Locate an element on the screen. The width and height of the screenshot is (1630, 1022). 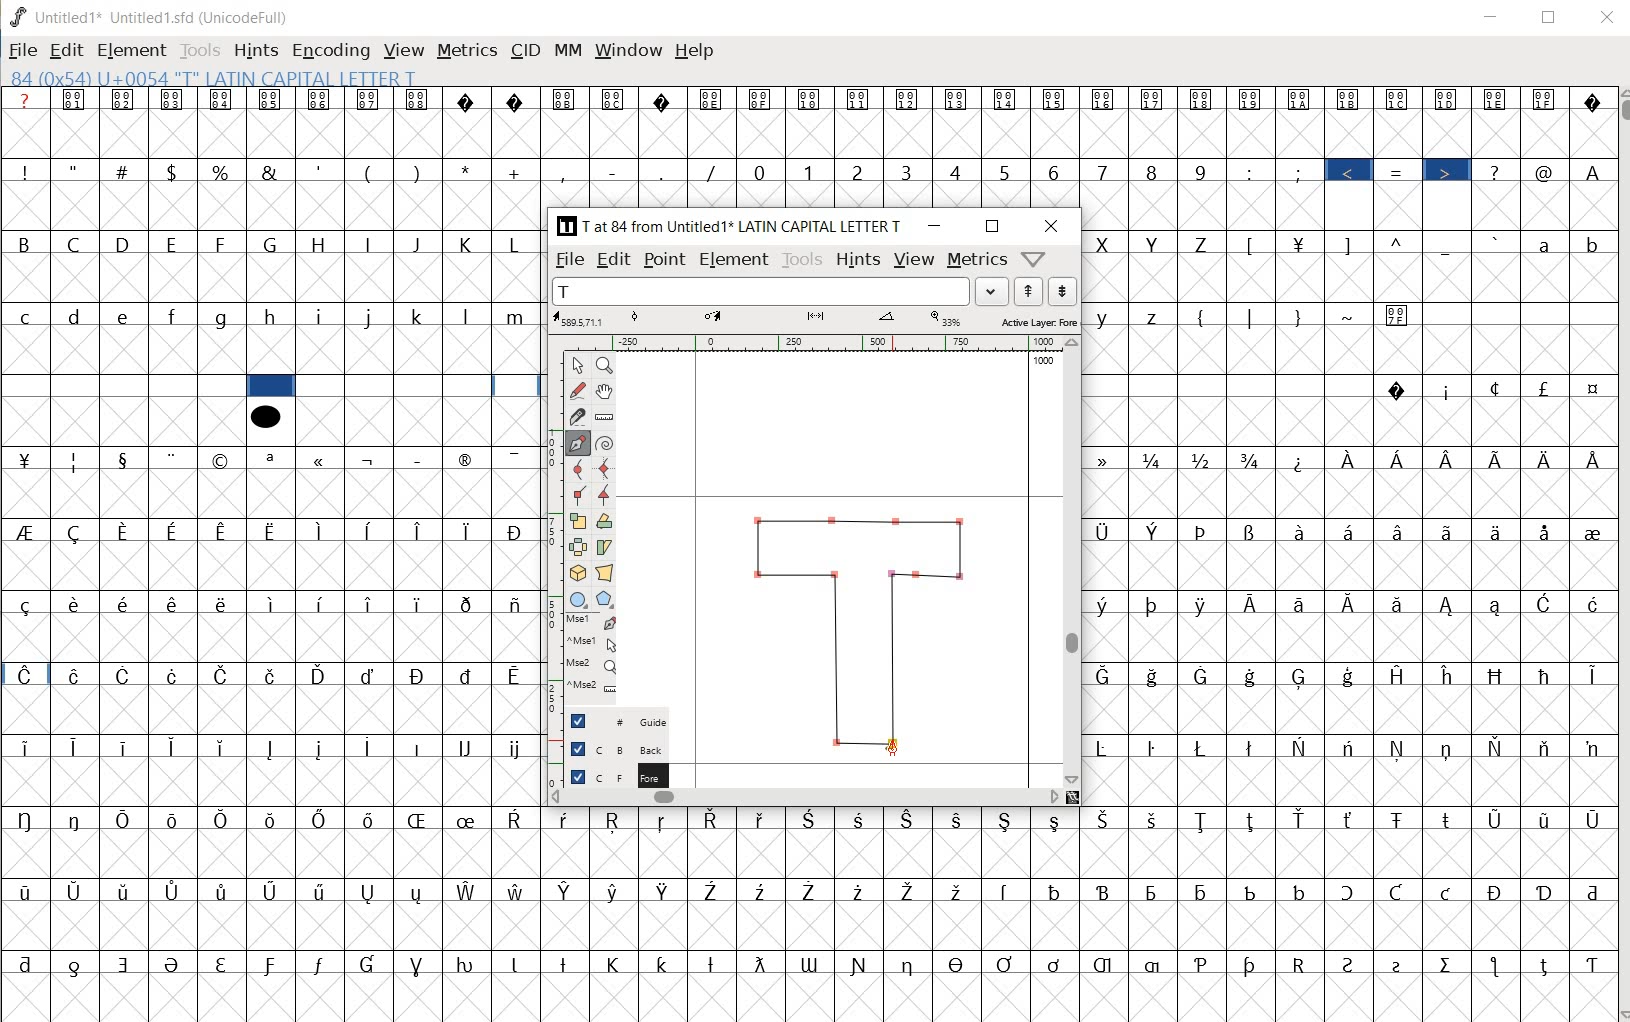
help is located at coordinates (694, 50).